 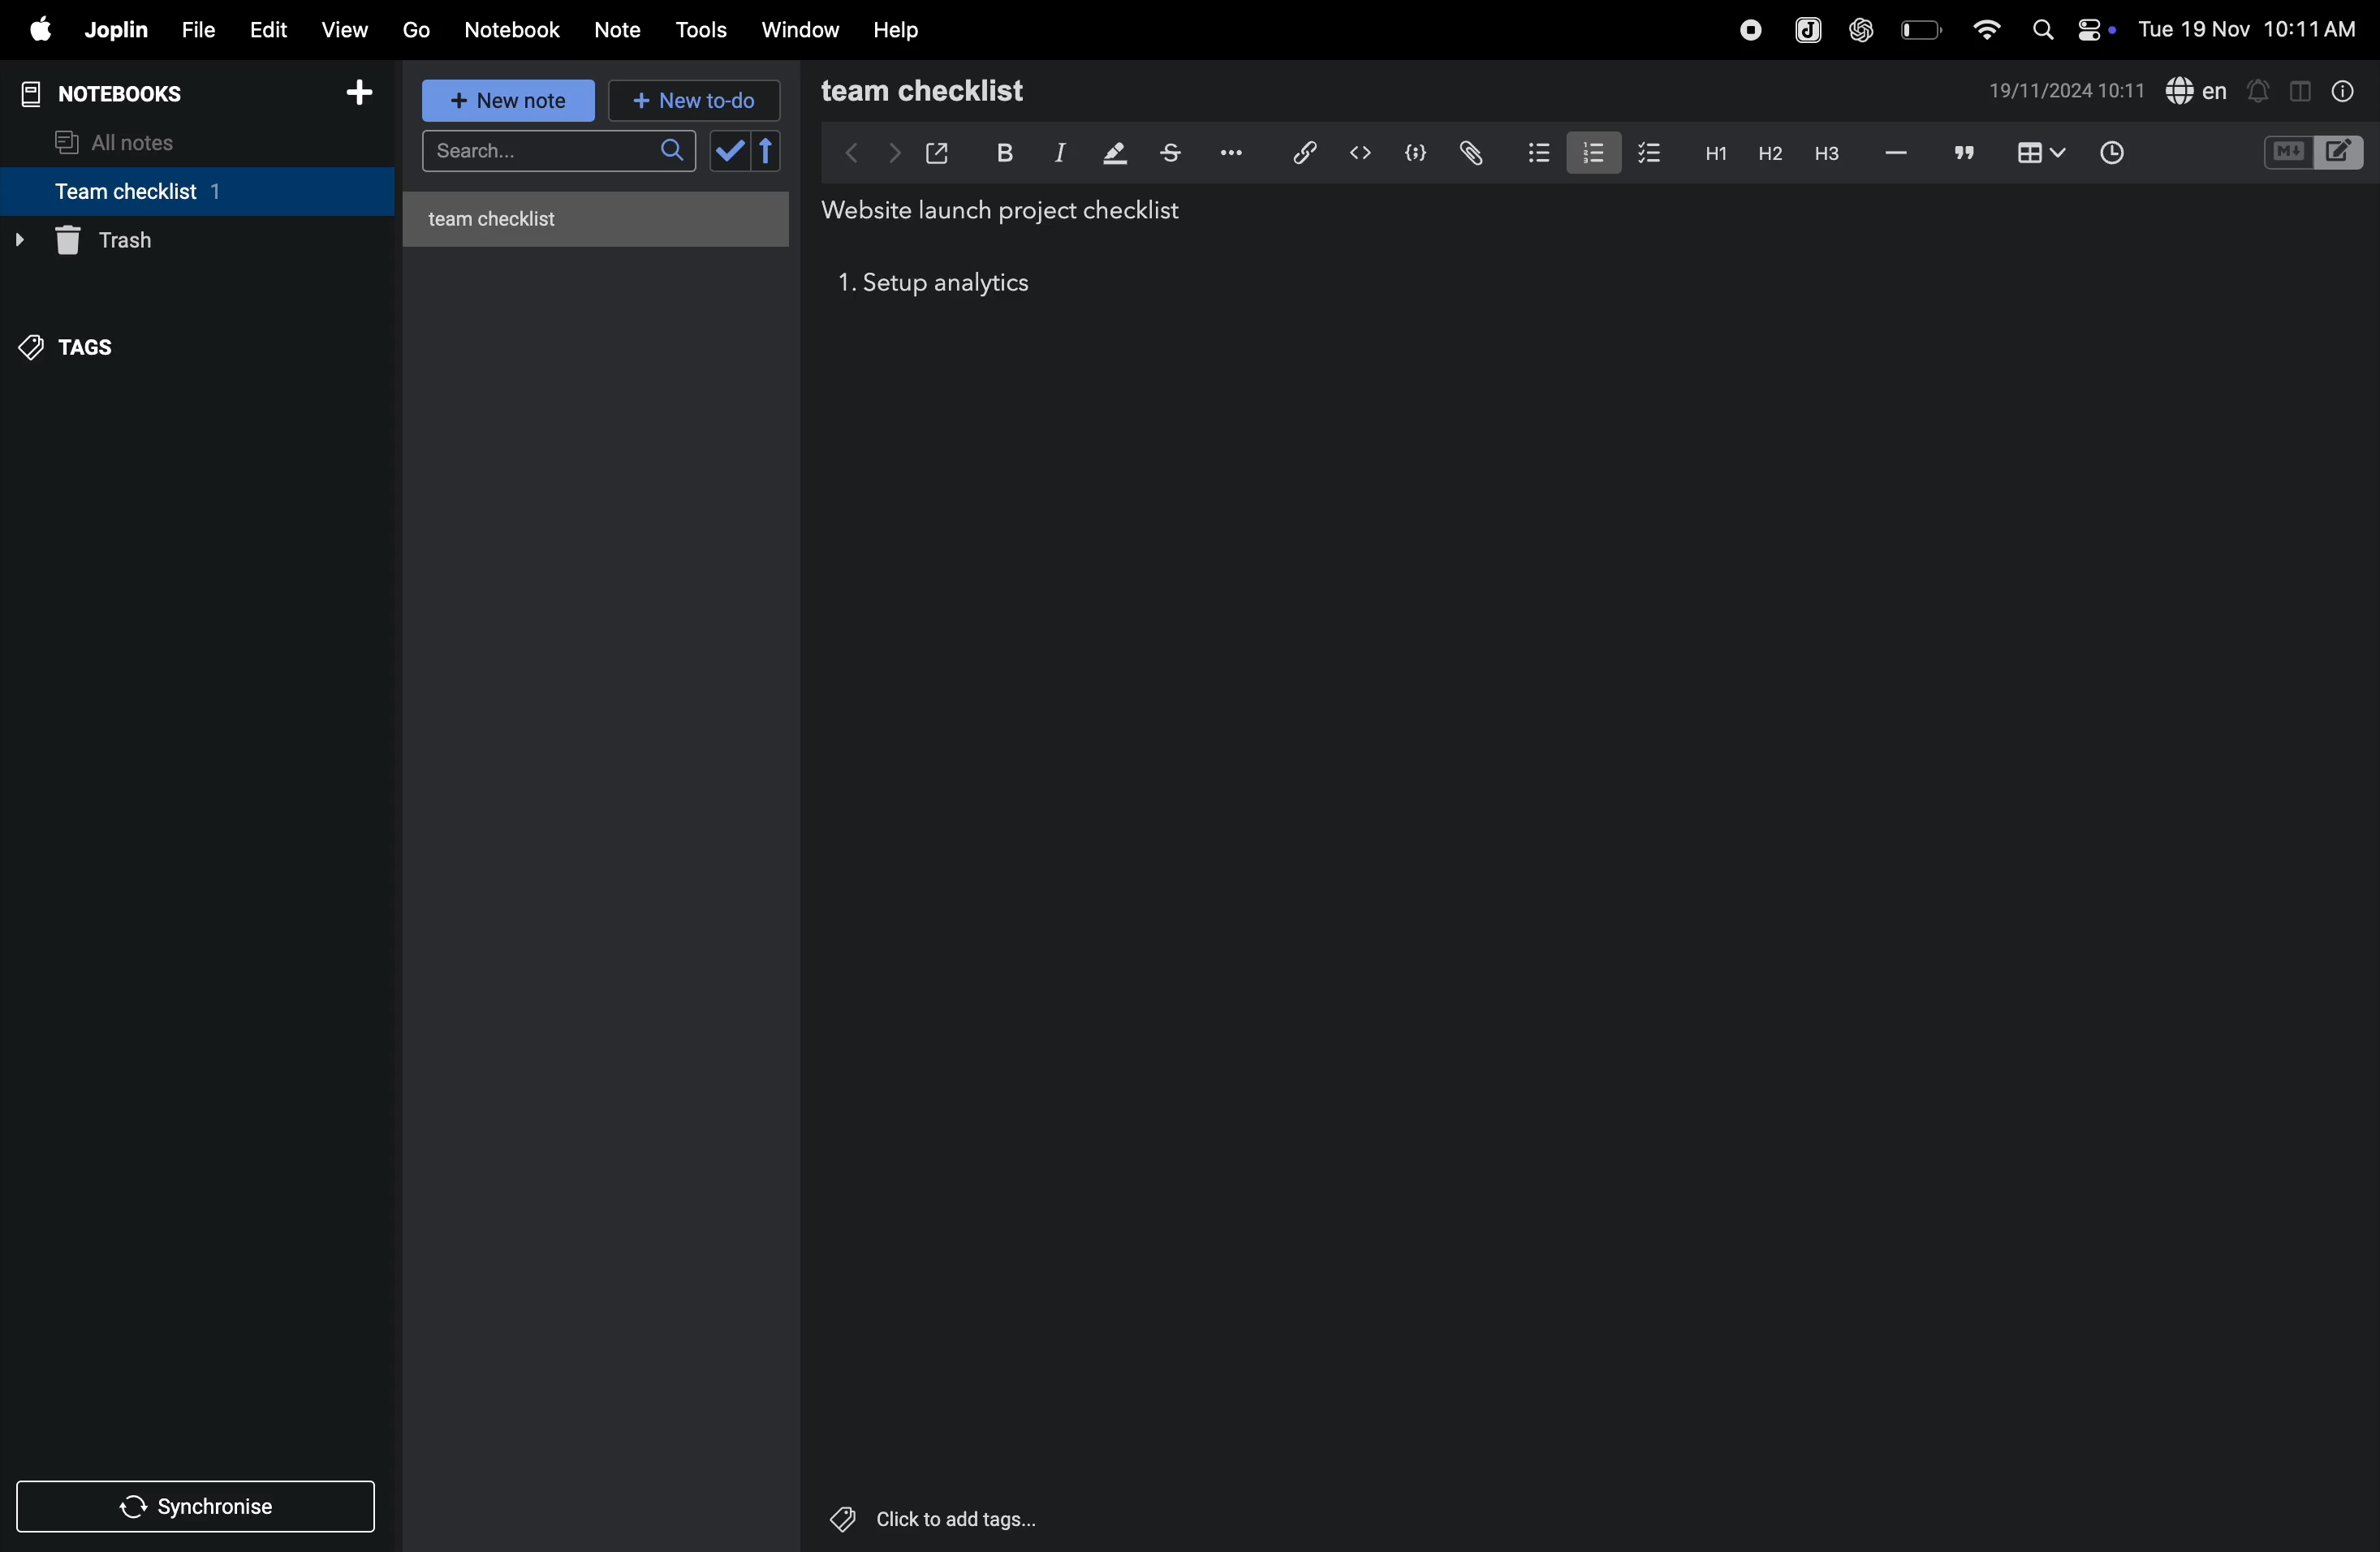 What do you see at coordinates (691, 101) in the screenshot?
I see `new to d0` at bounding box center [691, 101].